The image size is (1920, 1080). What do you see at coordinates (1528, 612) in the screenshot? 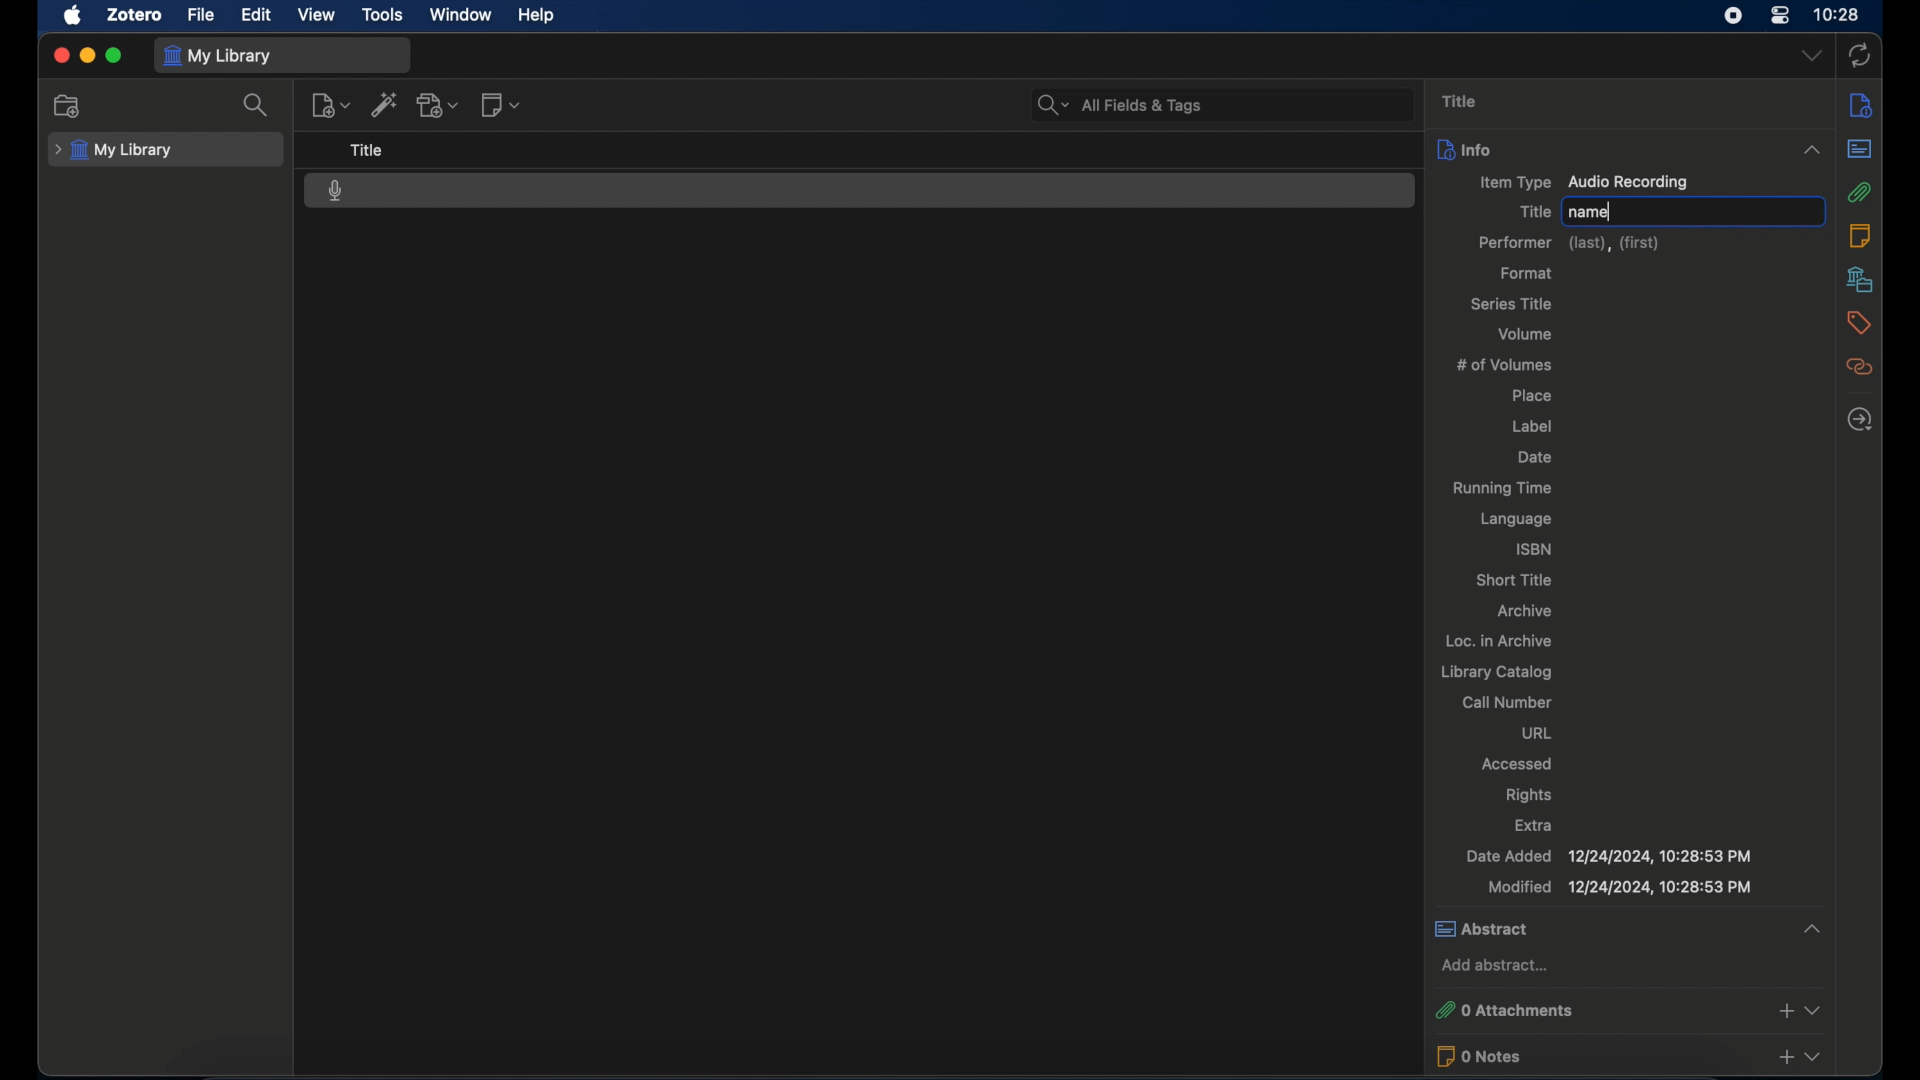
I see `archive` at bounding box center [1528, 612].